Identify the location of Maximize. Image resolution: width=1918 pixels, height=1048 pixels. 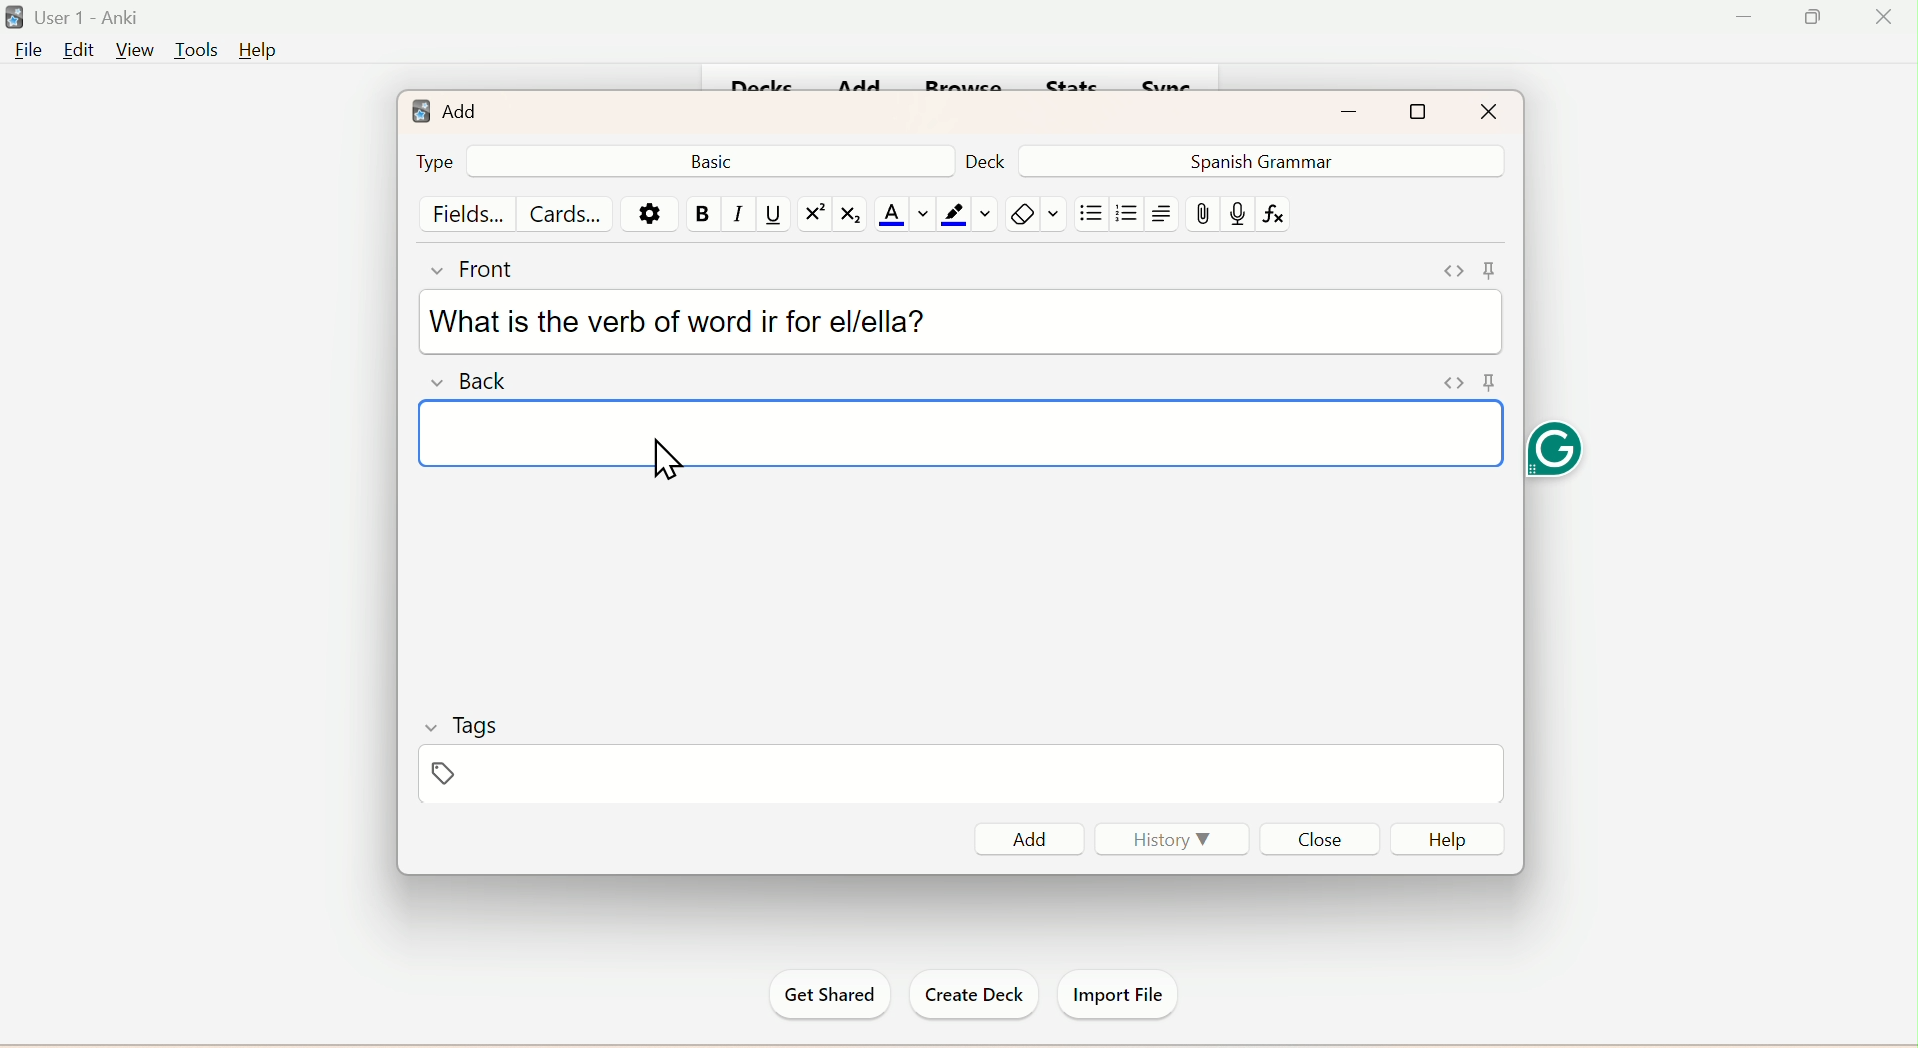
(1420, 111).